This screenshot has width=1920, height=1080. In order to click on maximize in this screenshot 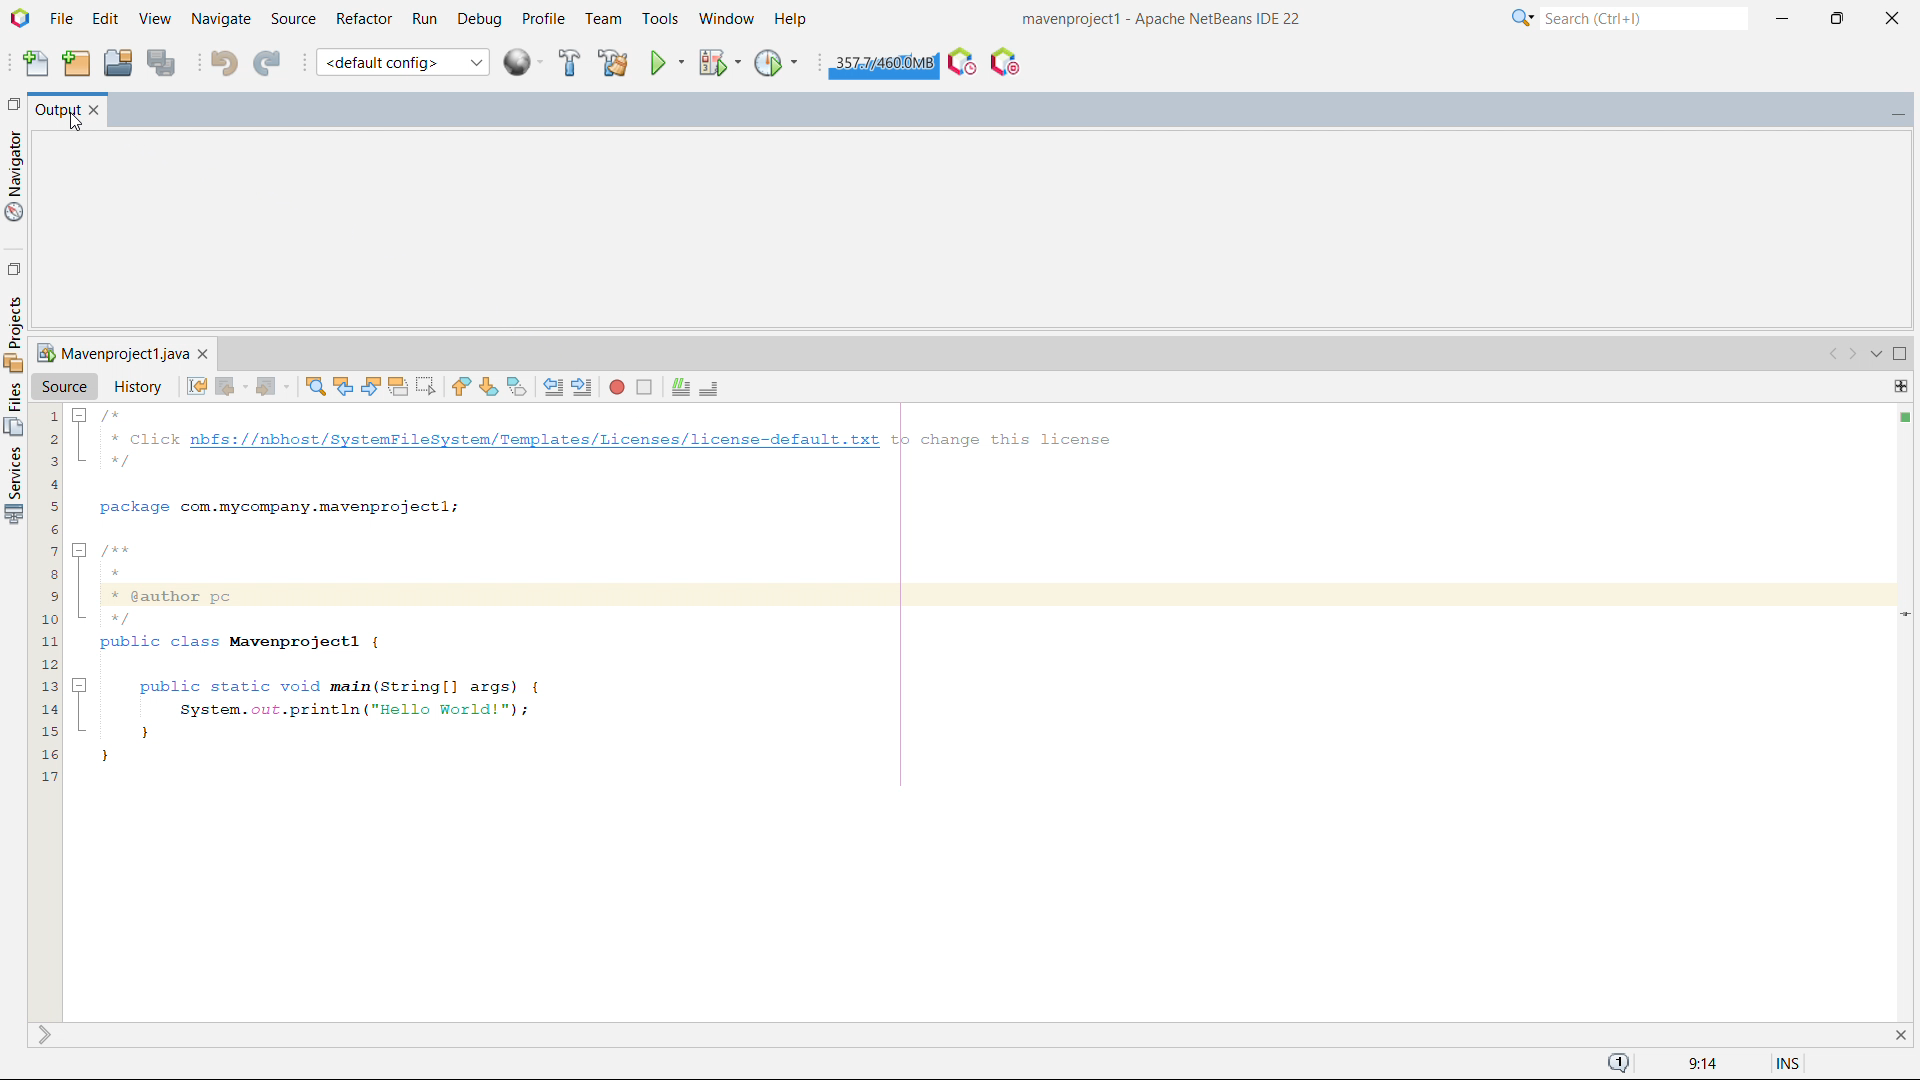, I will do `click(1900, 355)`.